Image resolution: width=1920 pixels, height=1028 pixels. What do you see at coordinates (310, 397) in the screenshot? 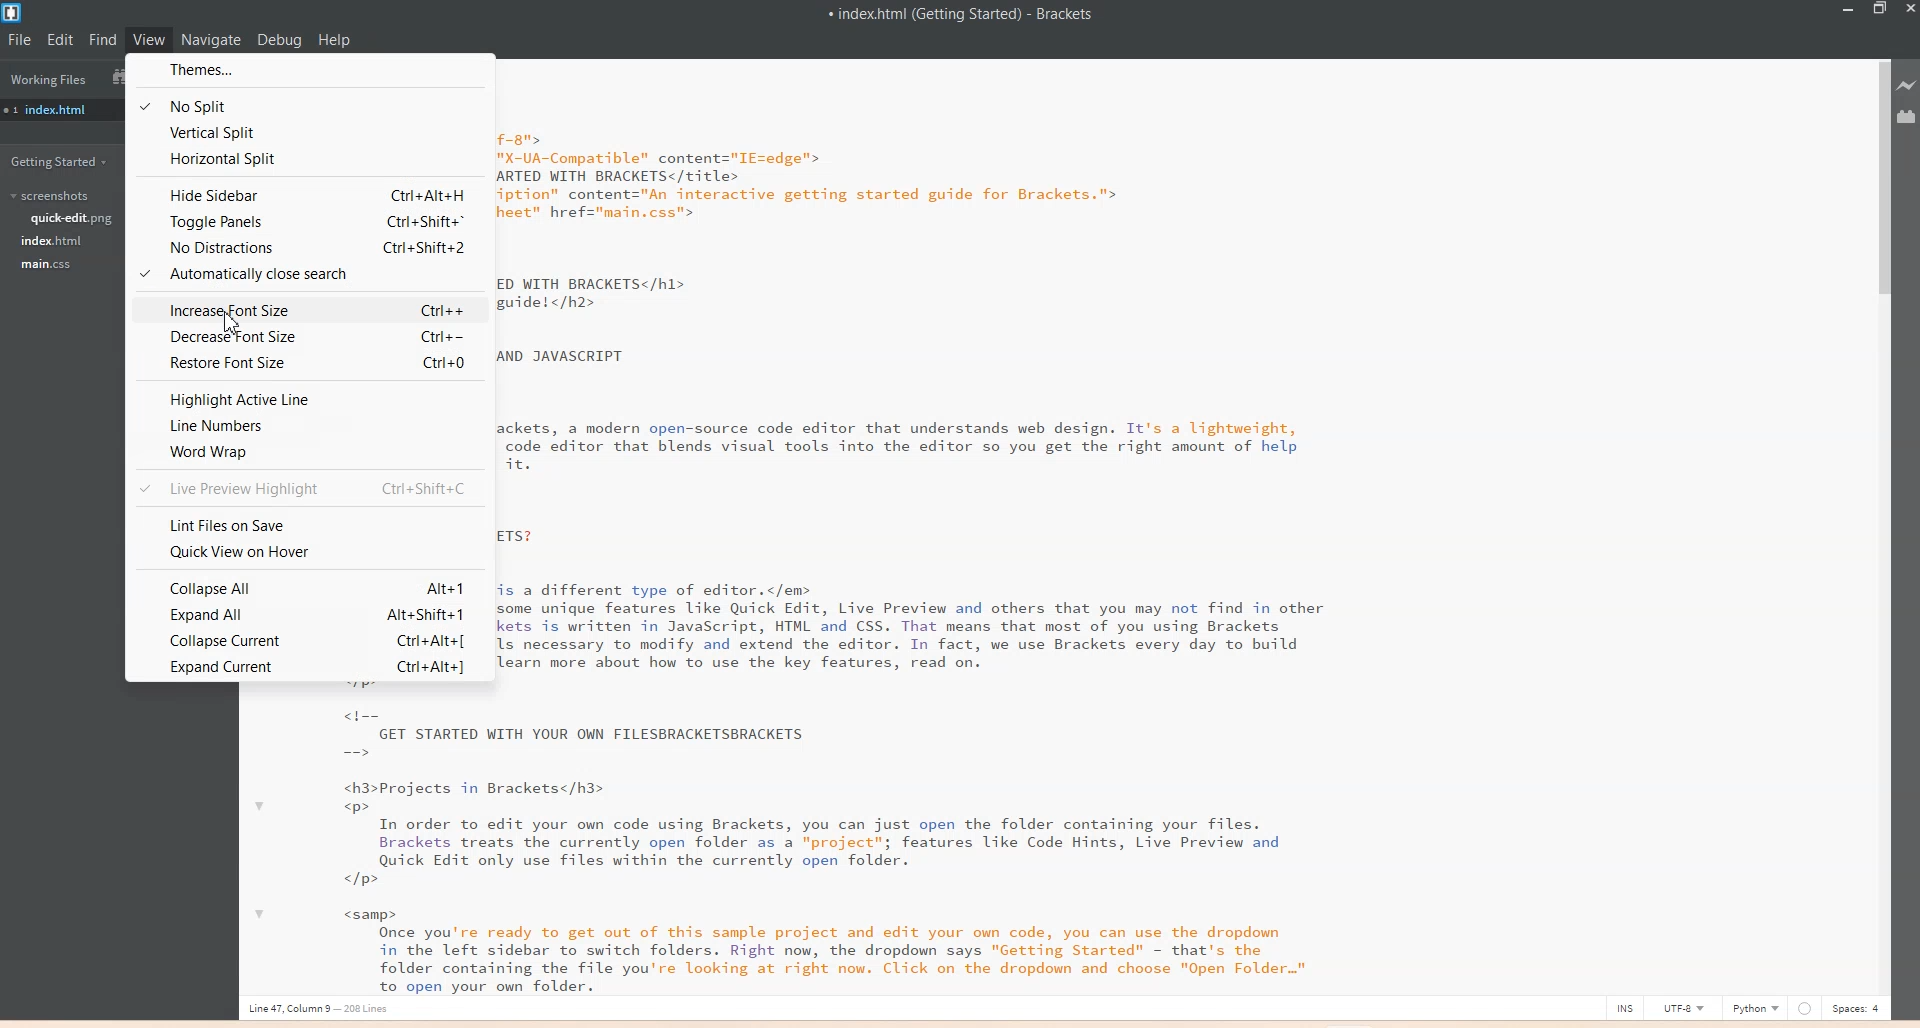
I see `Highway Active Line` at bounding box center [310, 397].